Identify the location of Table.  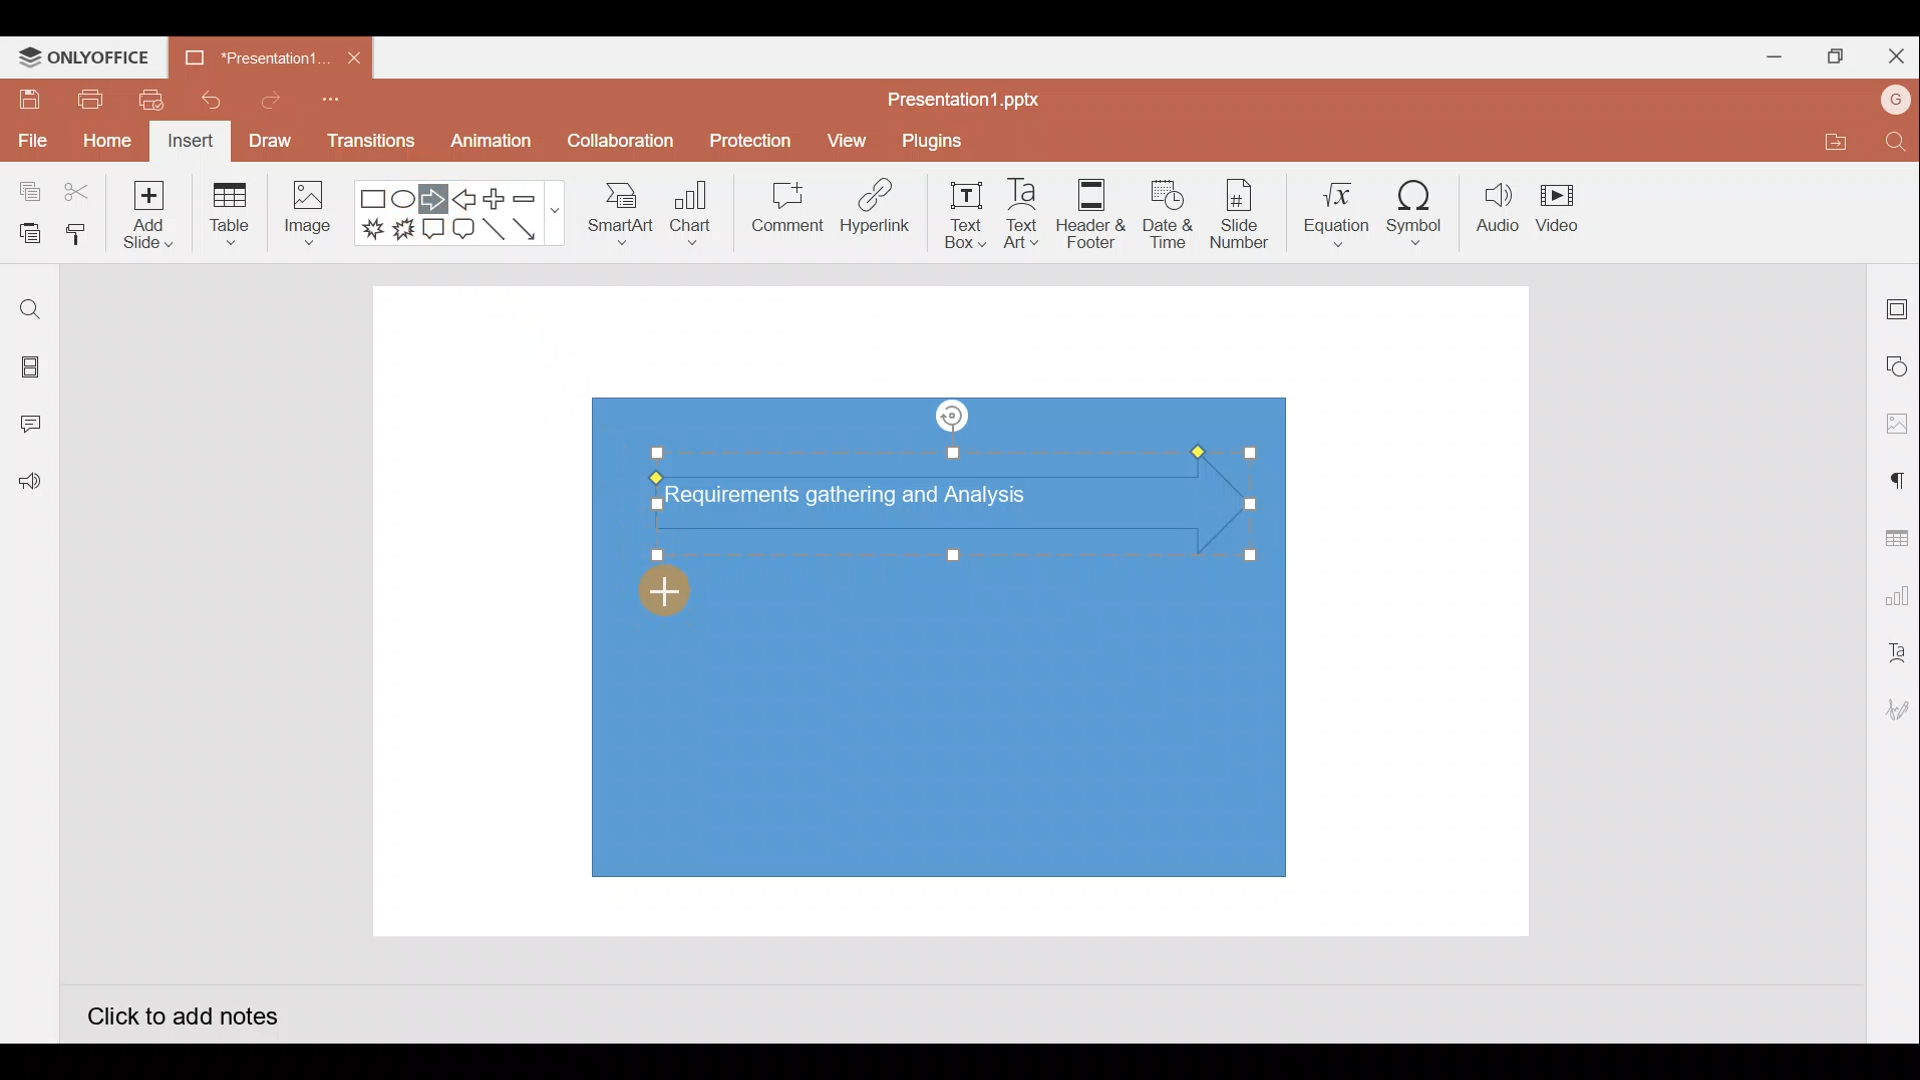
(232, 216).